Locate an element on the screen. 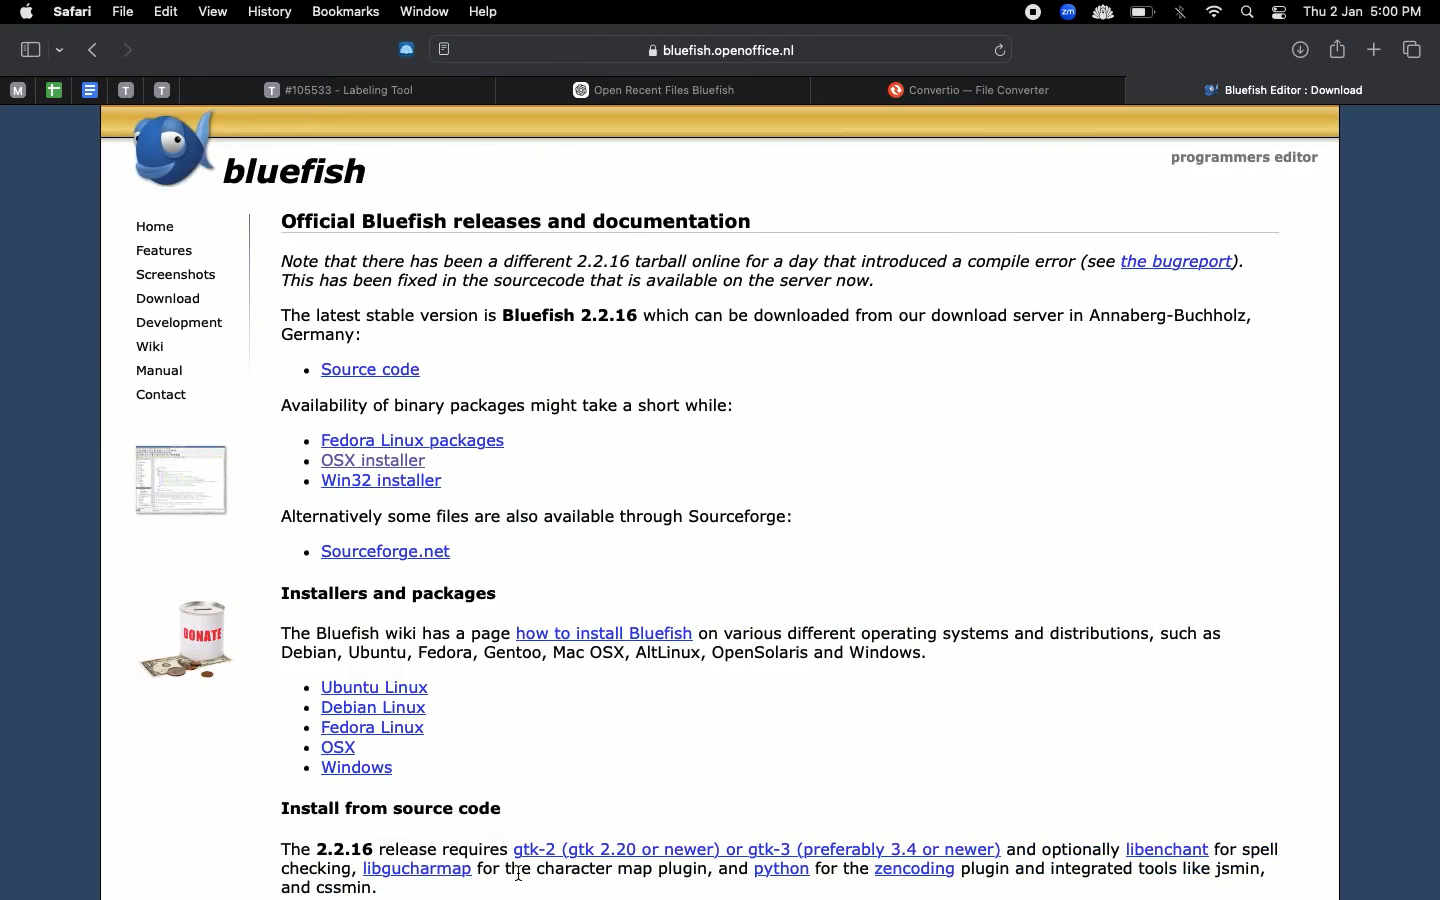 The image size is (1440, 900). programmer edit is located at coordinates (1248, 158).